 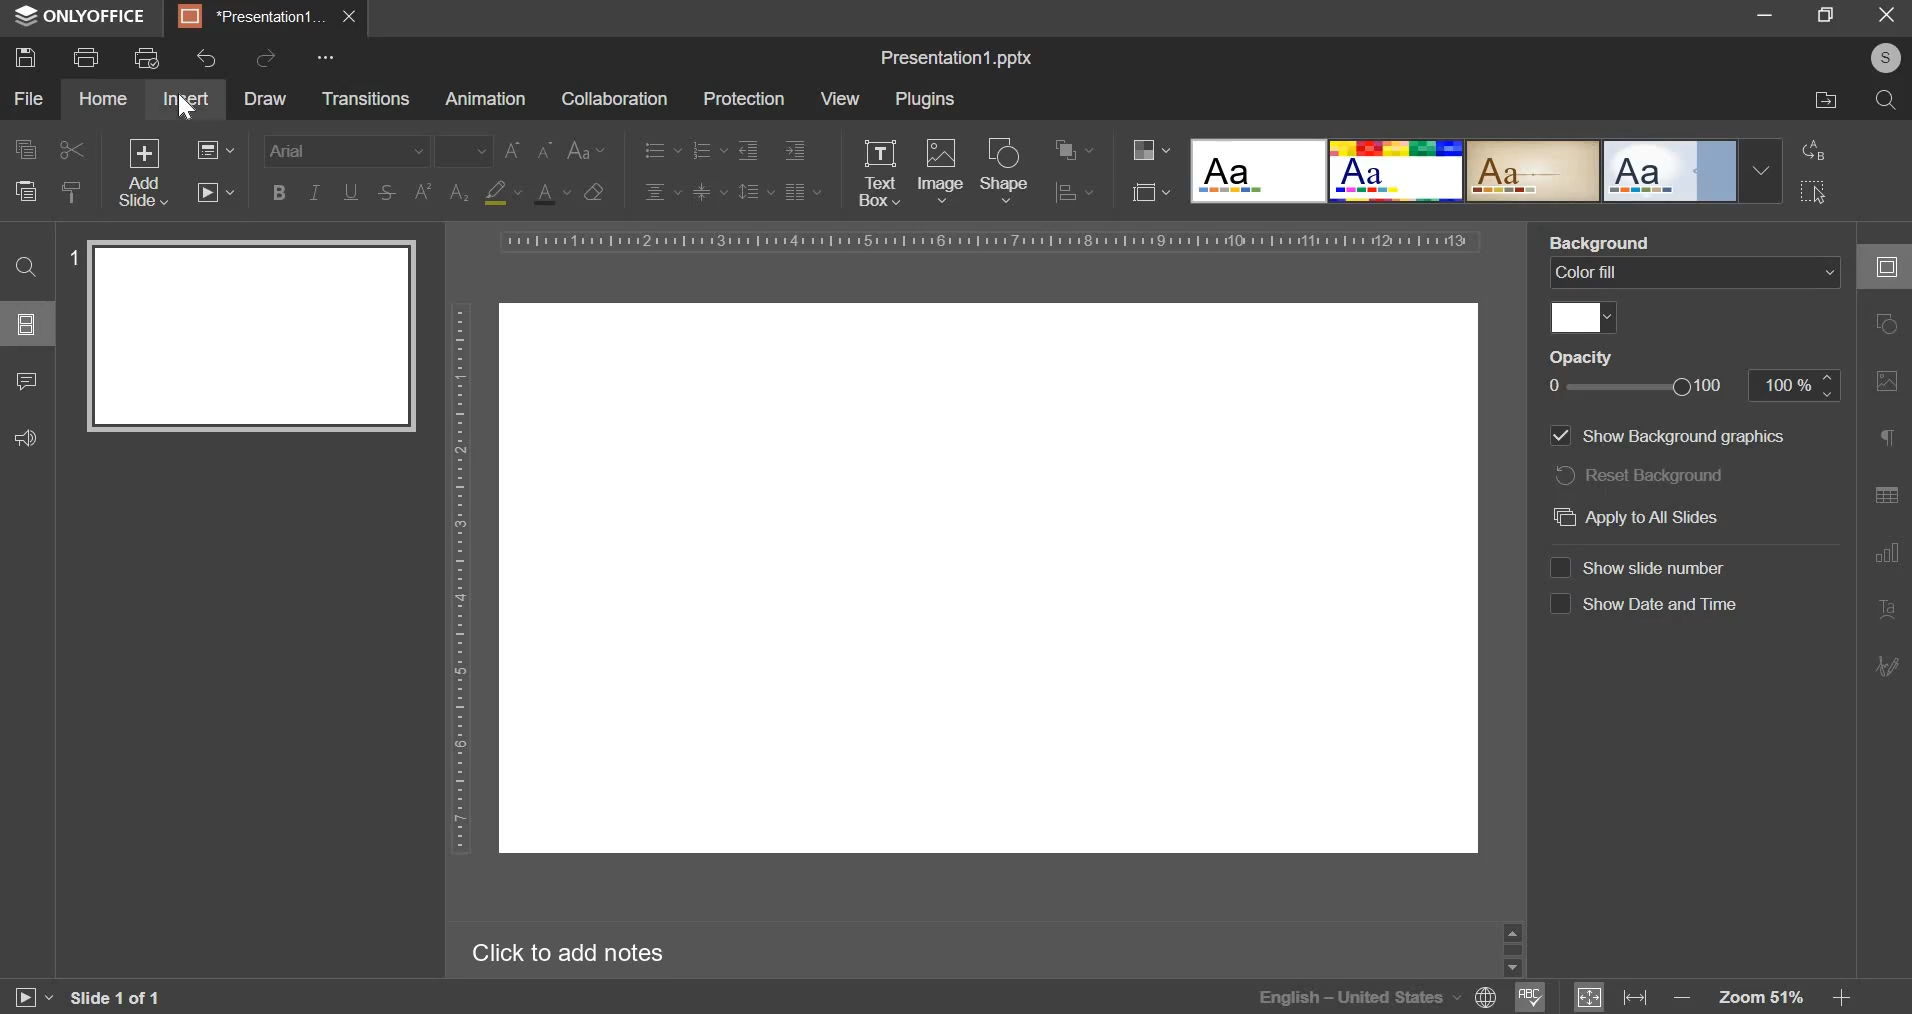 I want to click on chart settings, so click(x=1886, y=559).